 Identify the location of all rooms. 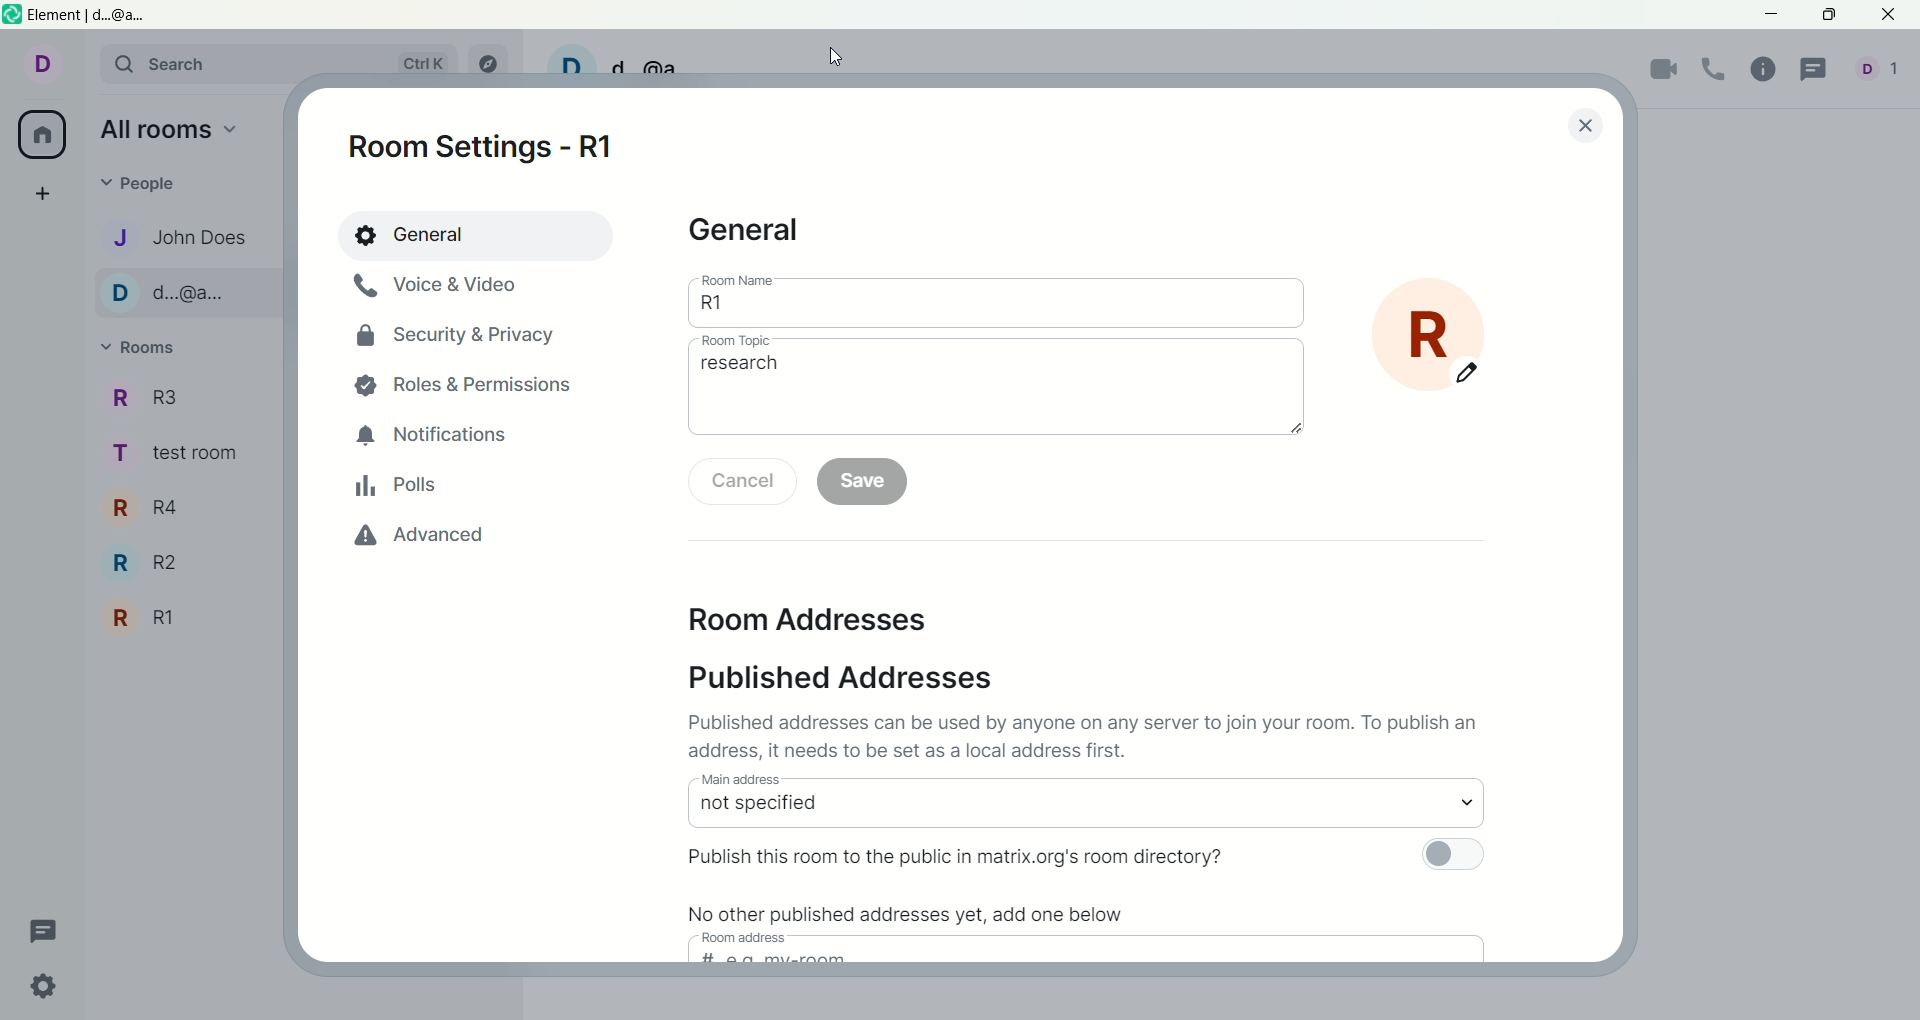
(170, 132).